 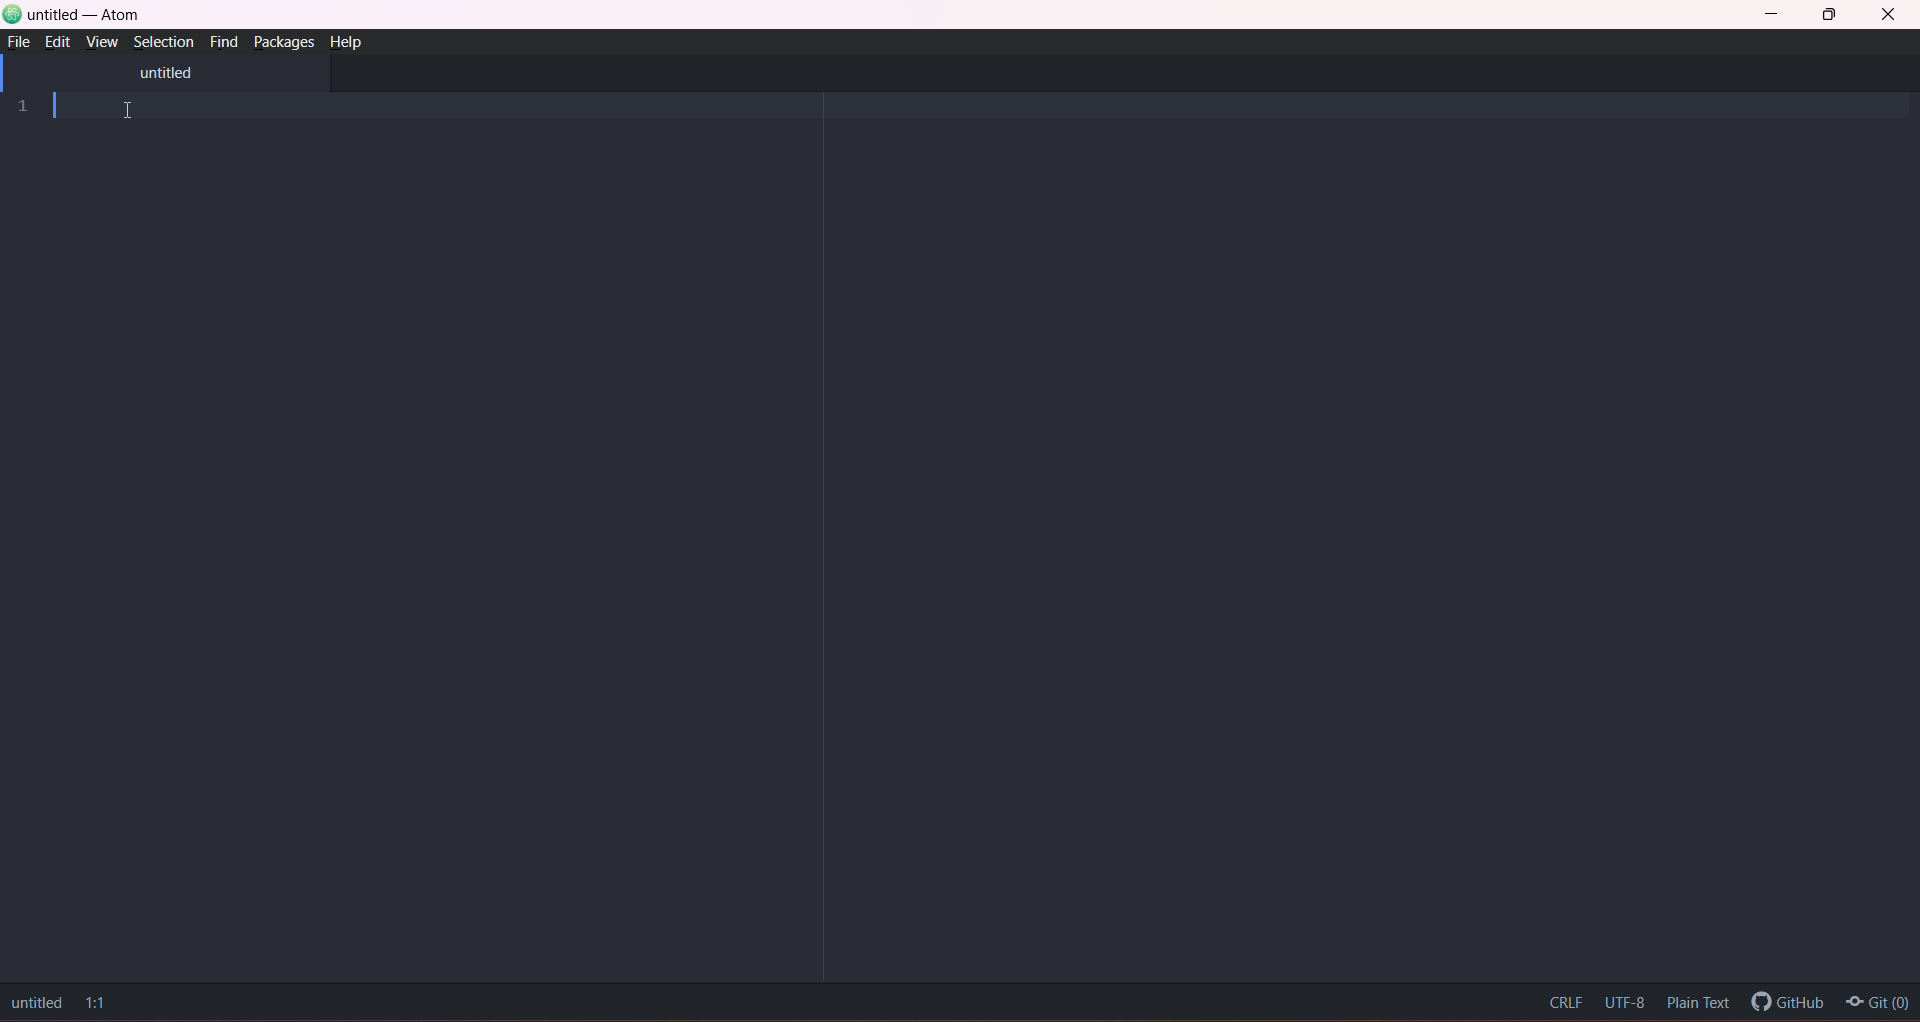 What do you see at coordinates (58, 42) in the screenshot?
I see `Edit` at bounding box center [58, 42].